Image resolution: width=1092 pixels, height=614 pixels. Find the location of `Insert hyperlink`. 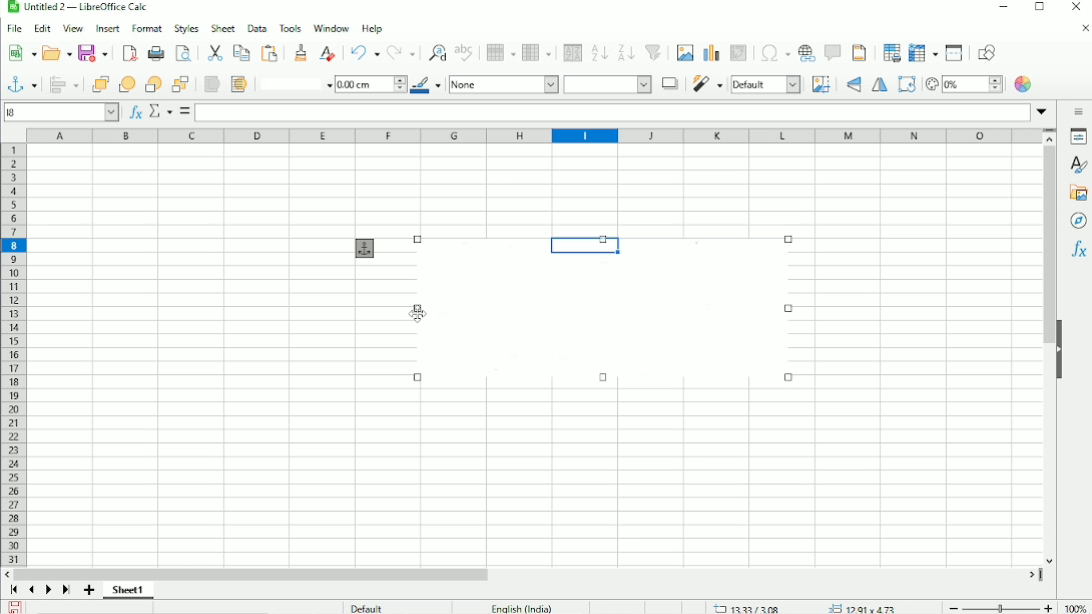

Insert hyperlink is located at coordinates (807, 53).